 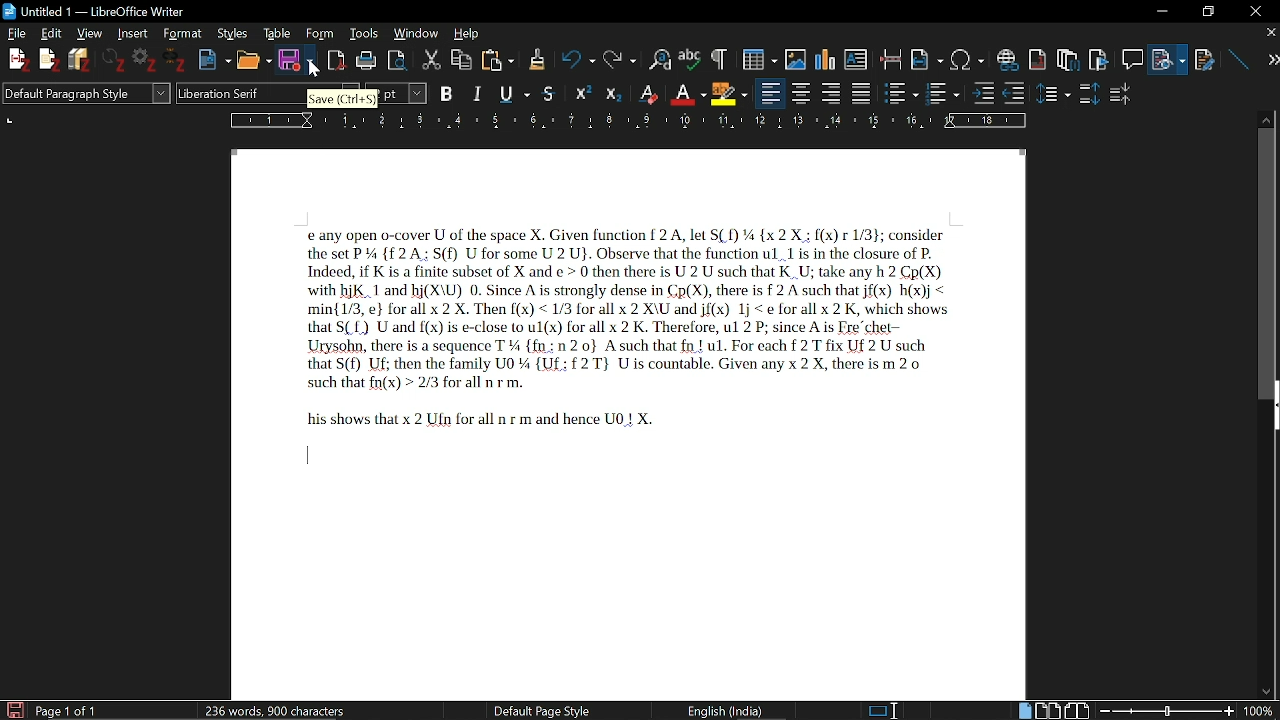 I want to click on Default Page Style, so click(x=541, y=710).